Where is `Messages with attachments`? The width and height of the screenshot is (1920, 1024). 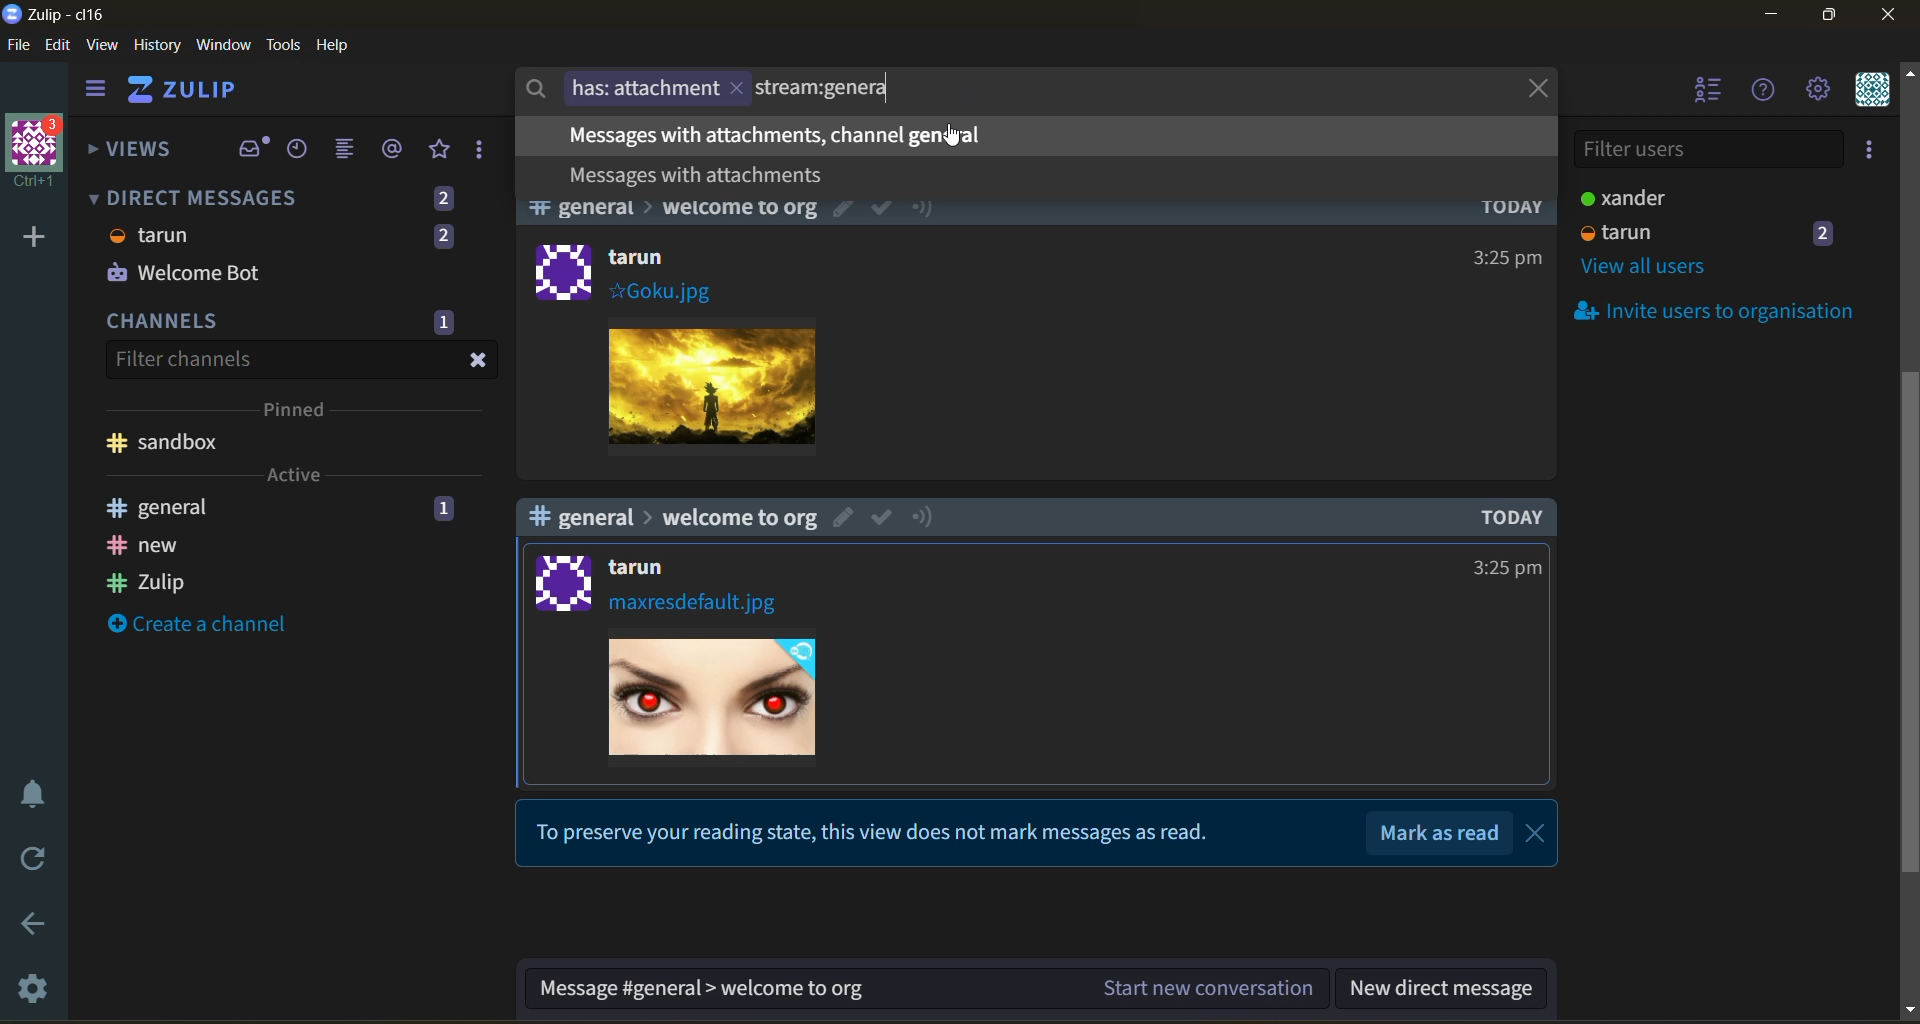 Messages with attachments is located at coordinates (692, 176).